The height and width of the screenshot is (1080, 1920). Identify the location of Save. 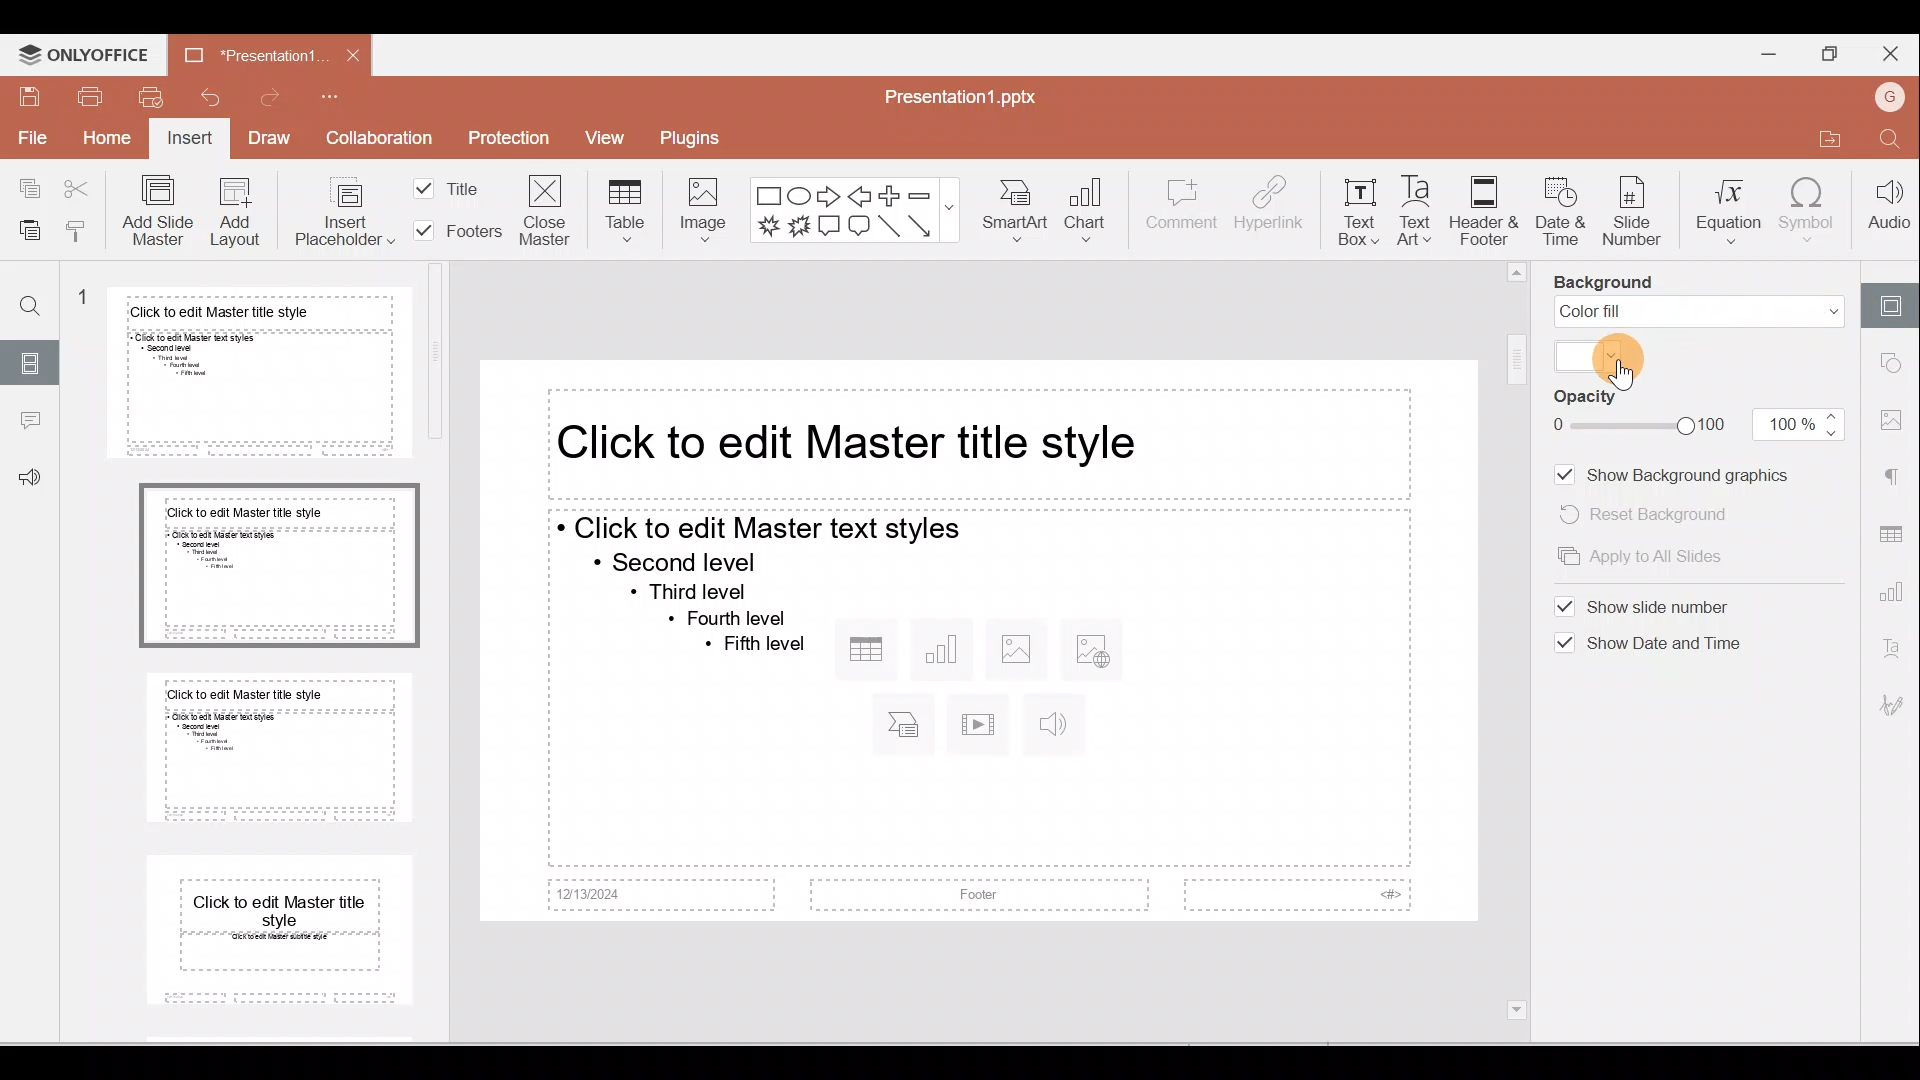
(25, 95).